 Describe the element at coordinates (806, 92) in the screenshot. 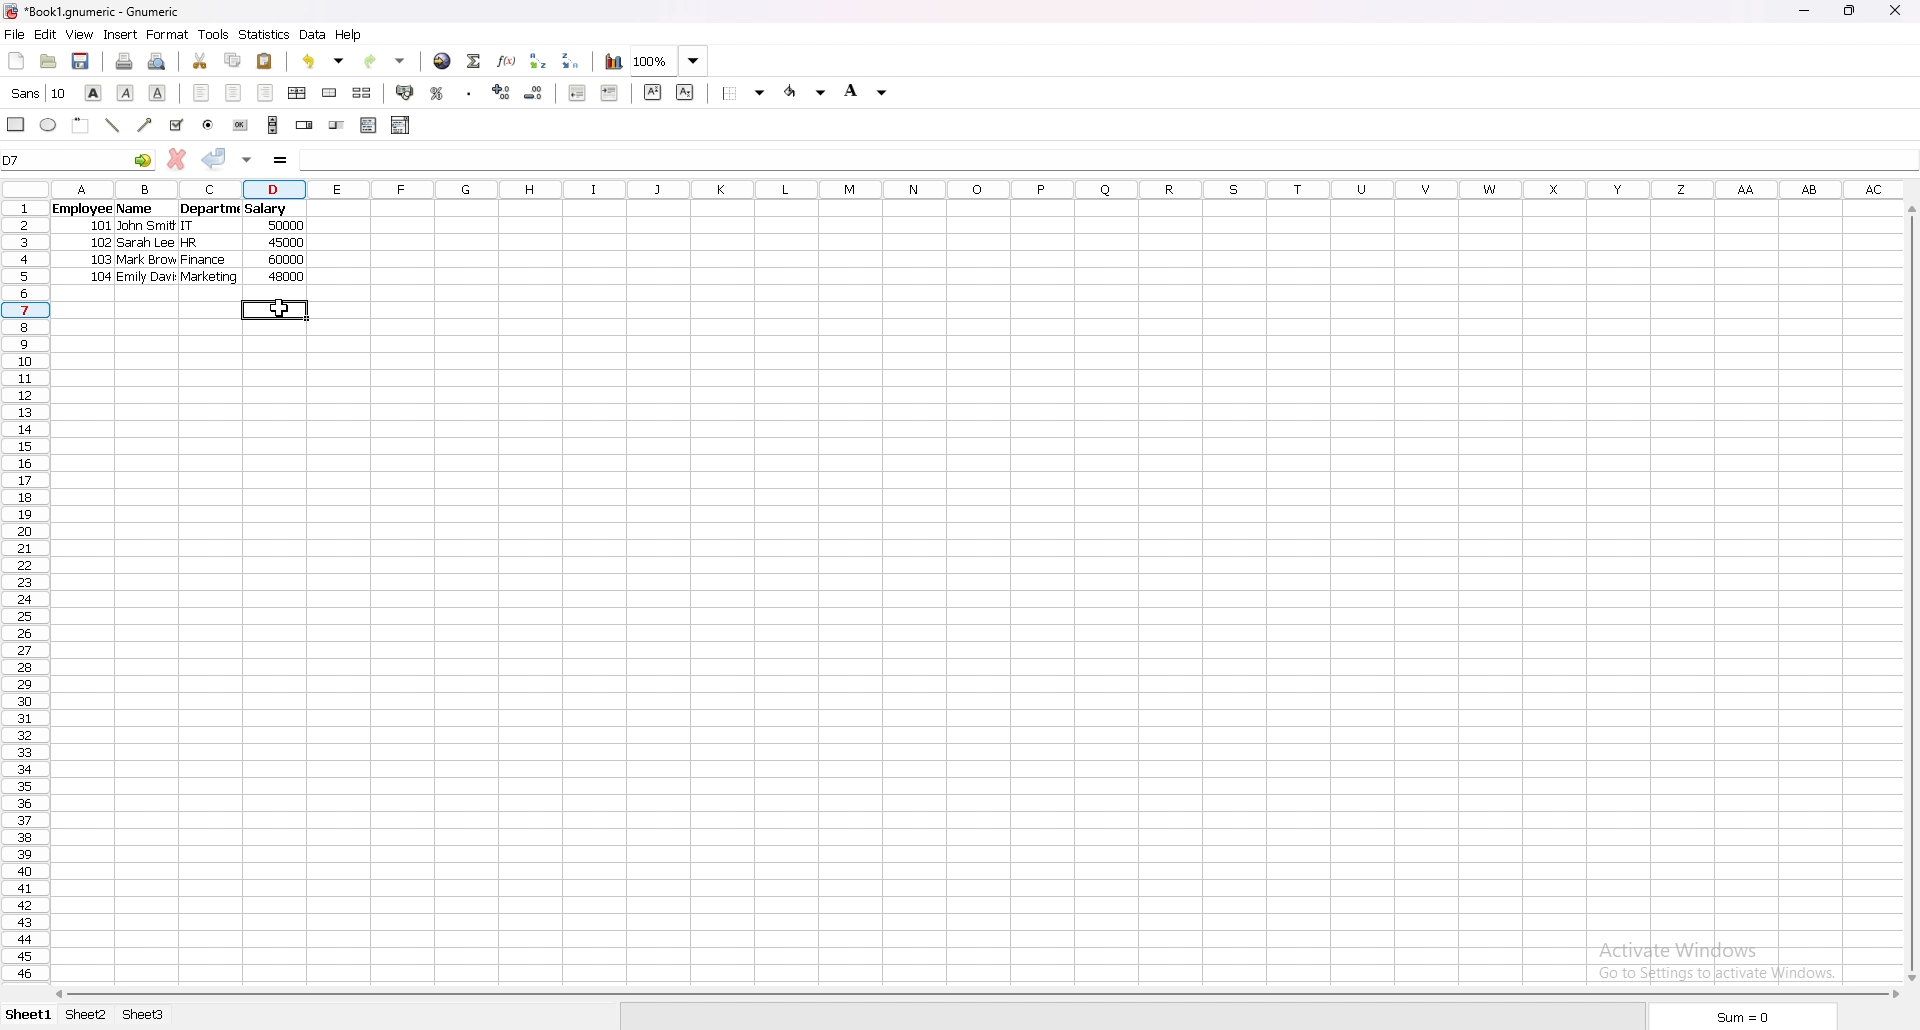

I see `foreground` at that location.